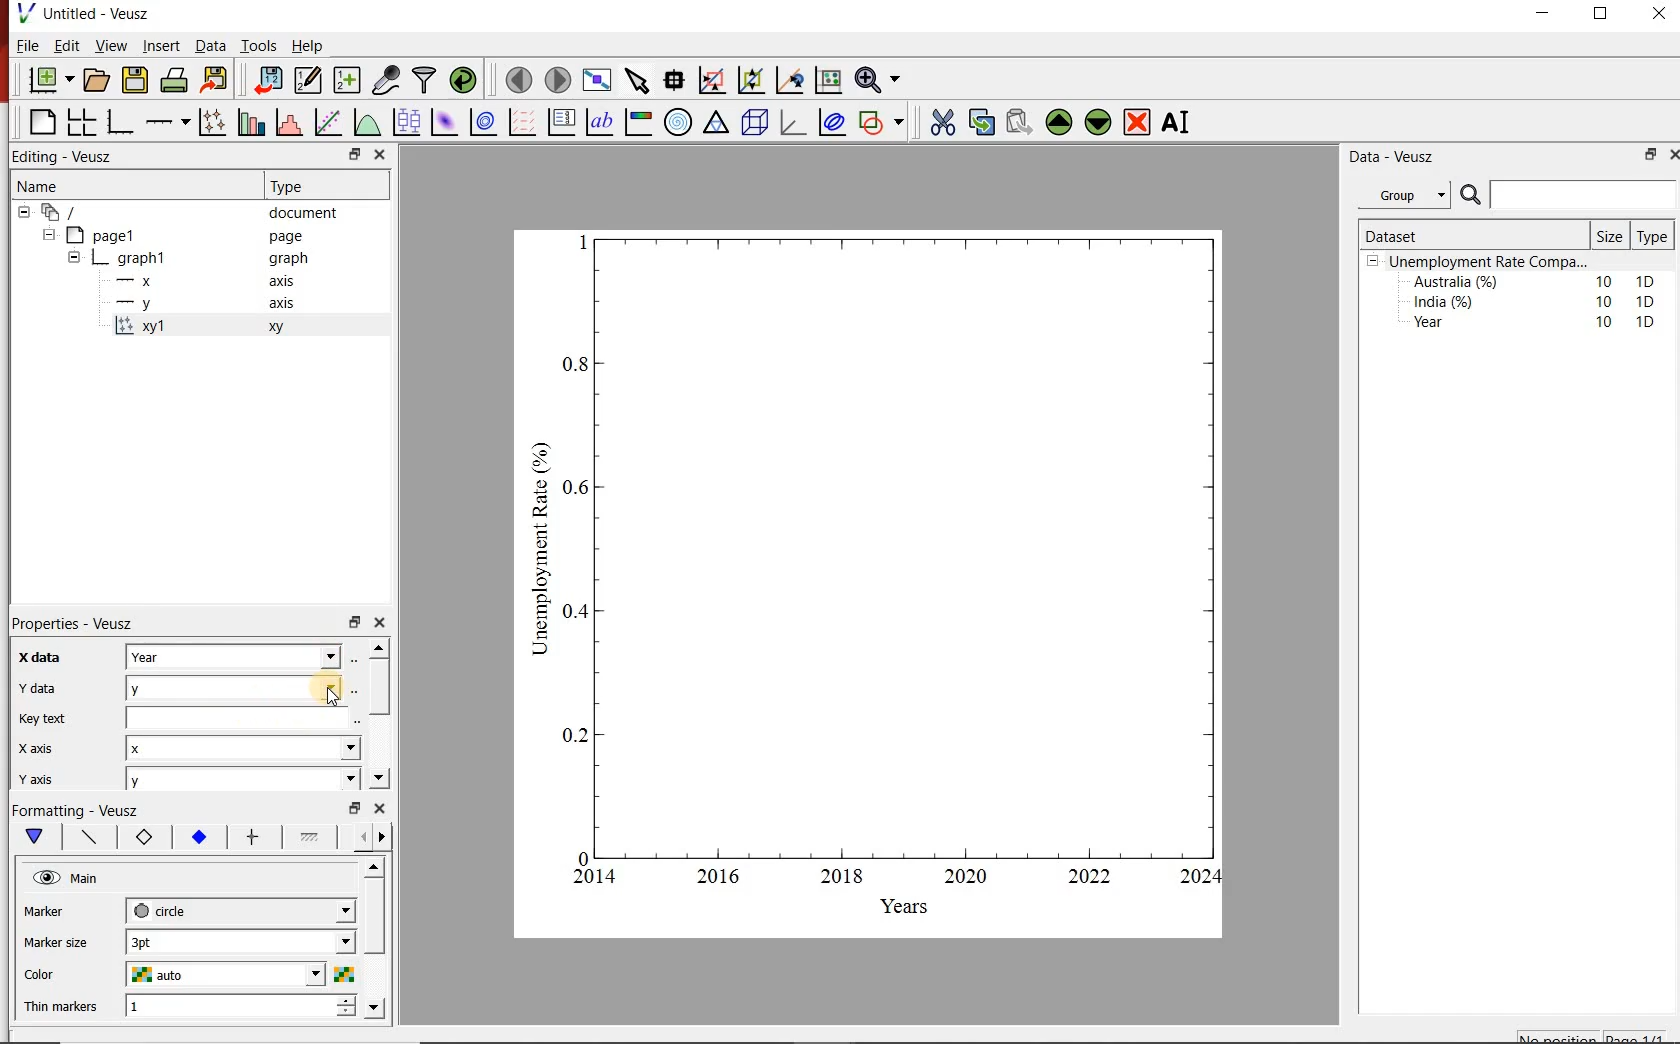  I want to click on open document, so click(98, 80).